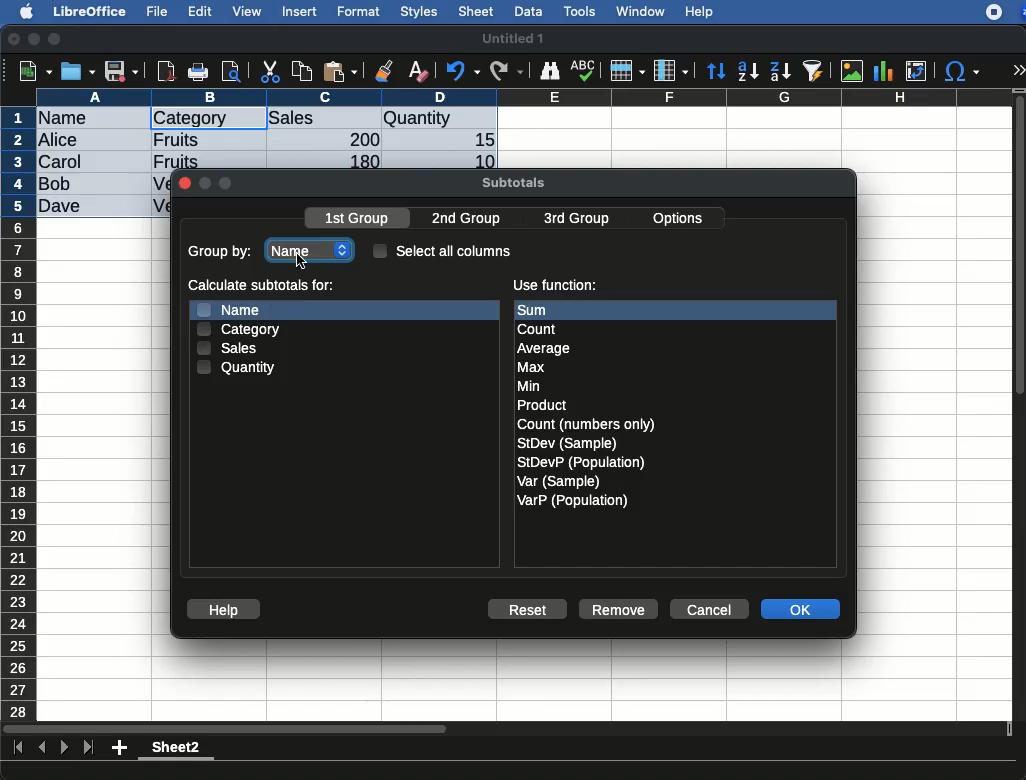 This screenshot has height=780, width=1026. I want to click on image, so click(854, 71).